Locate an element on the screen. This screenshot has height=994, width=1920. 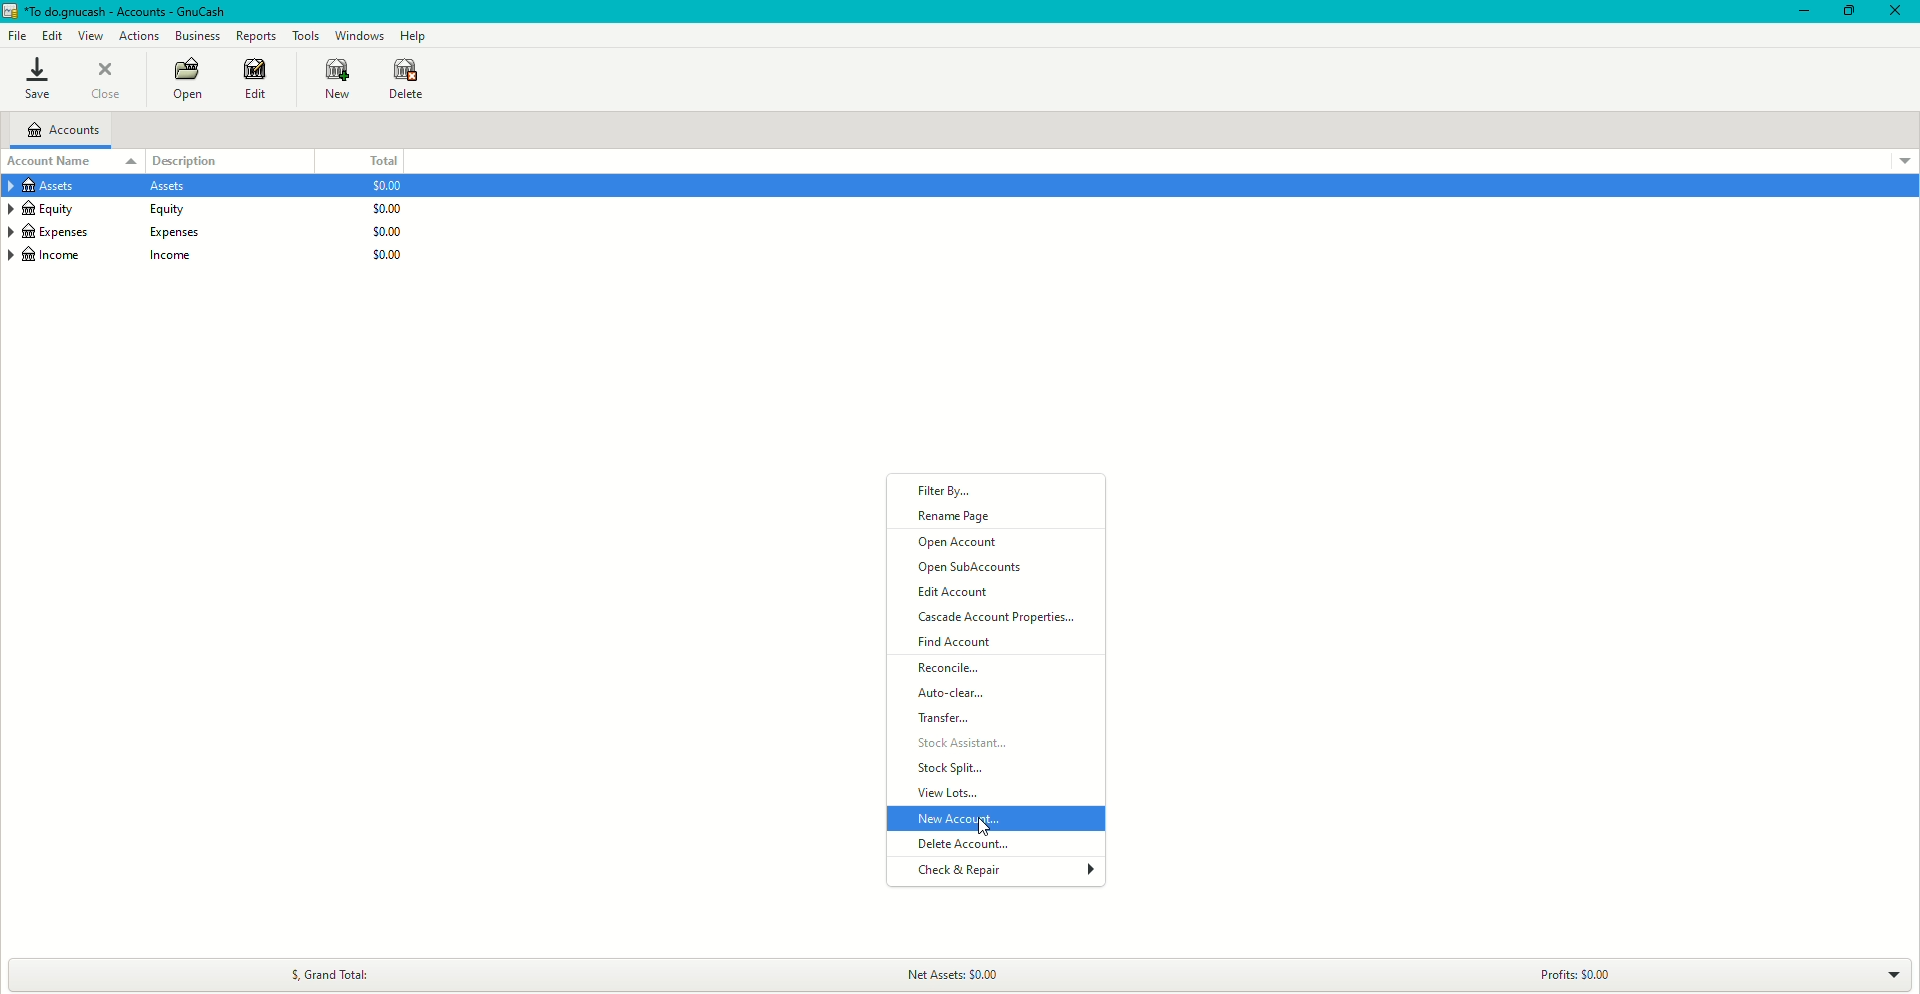
Open SubAccounts is located at coordinates (971, 569).